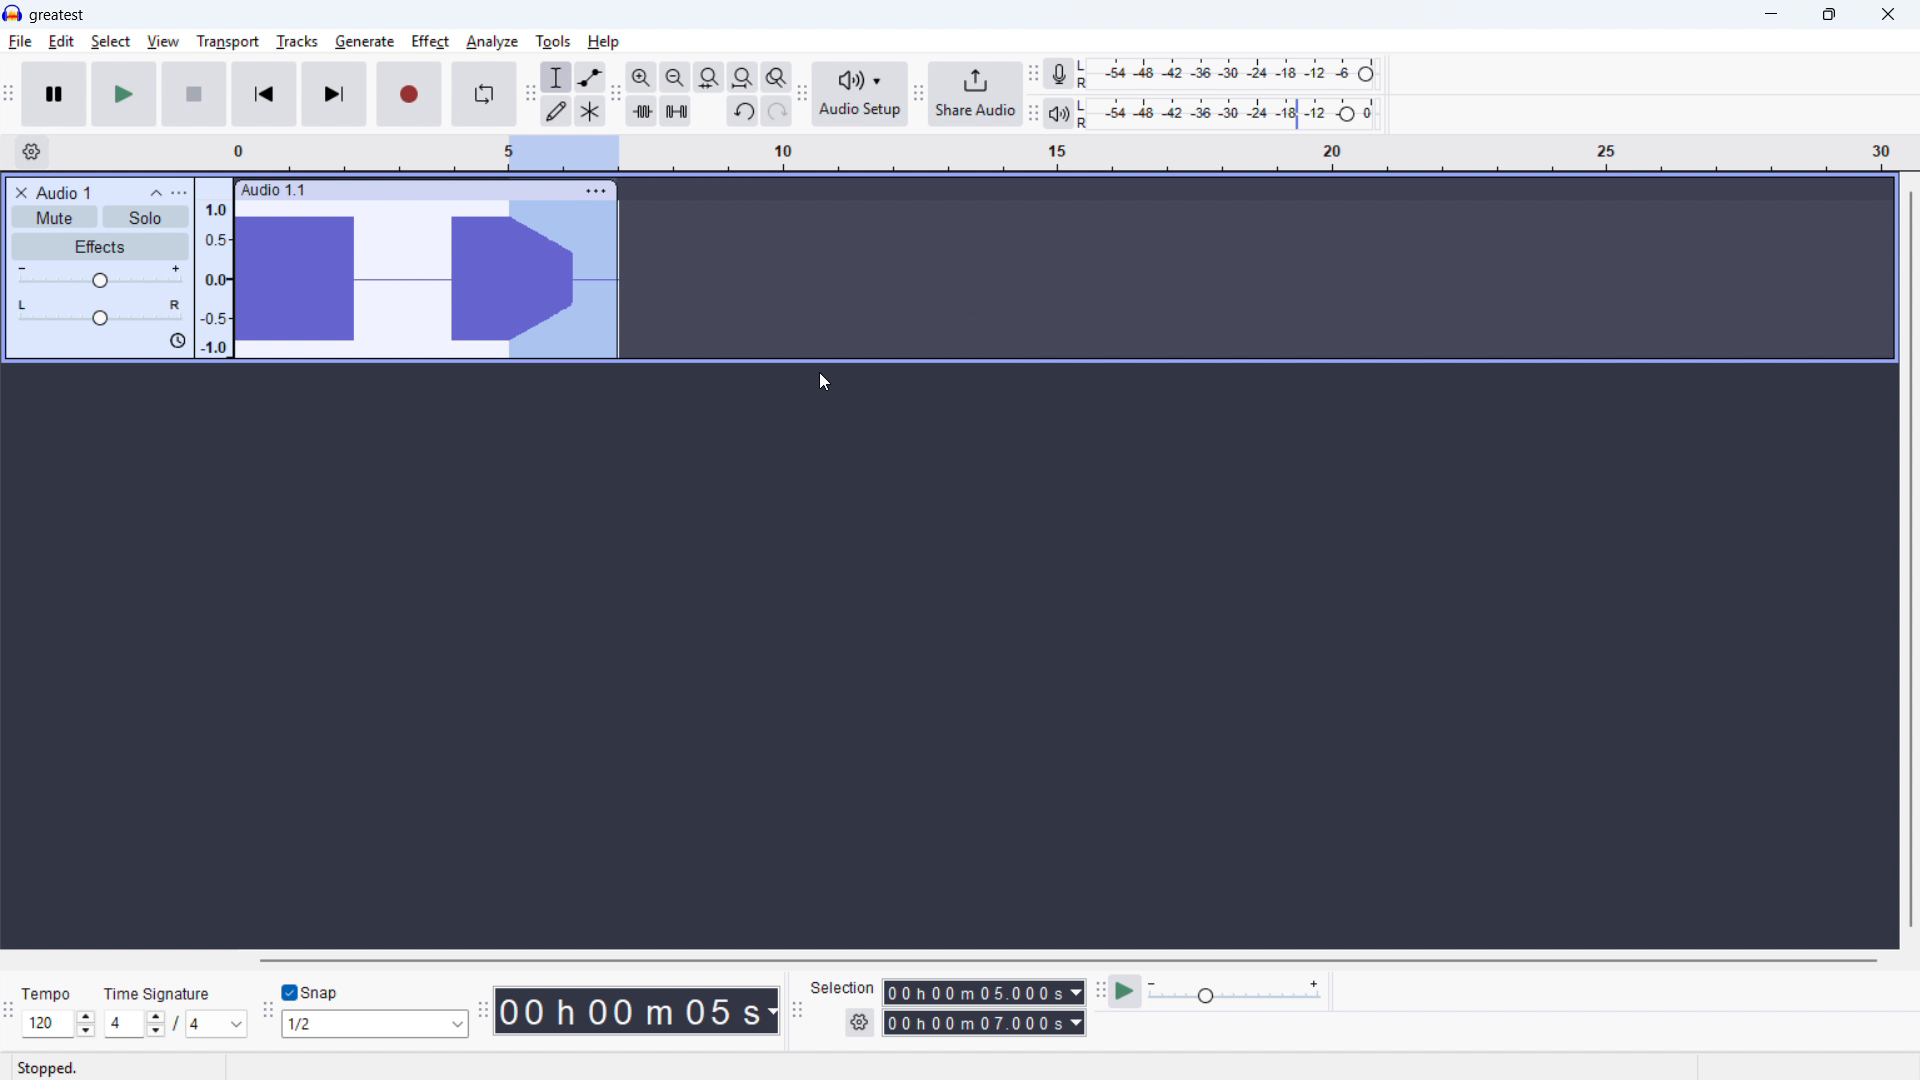  What do you see at coordinates (101, 247) in the screenshot?
I see `Effects ` at bounding box center [101, 247].